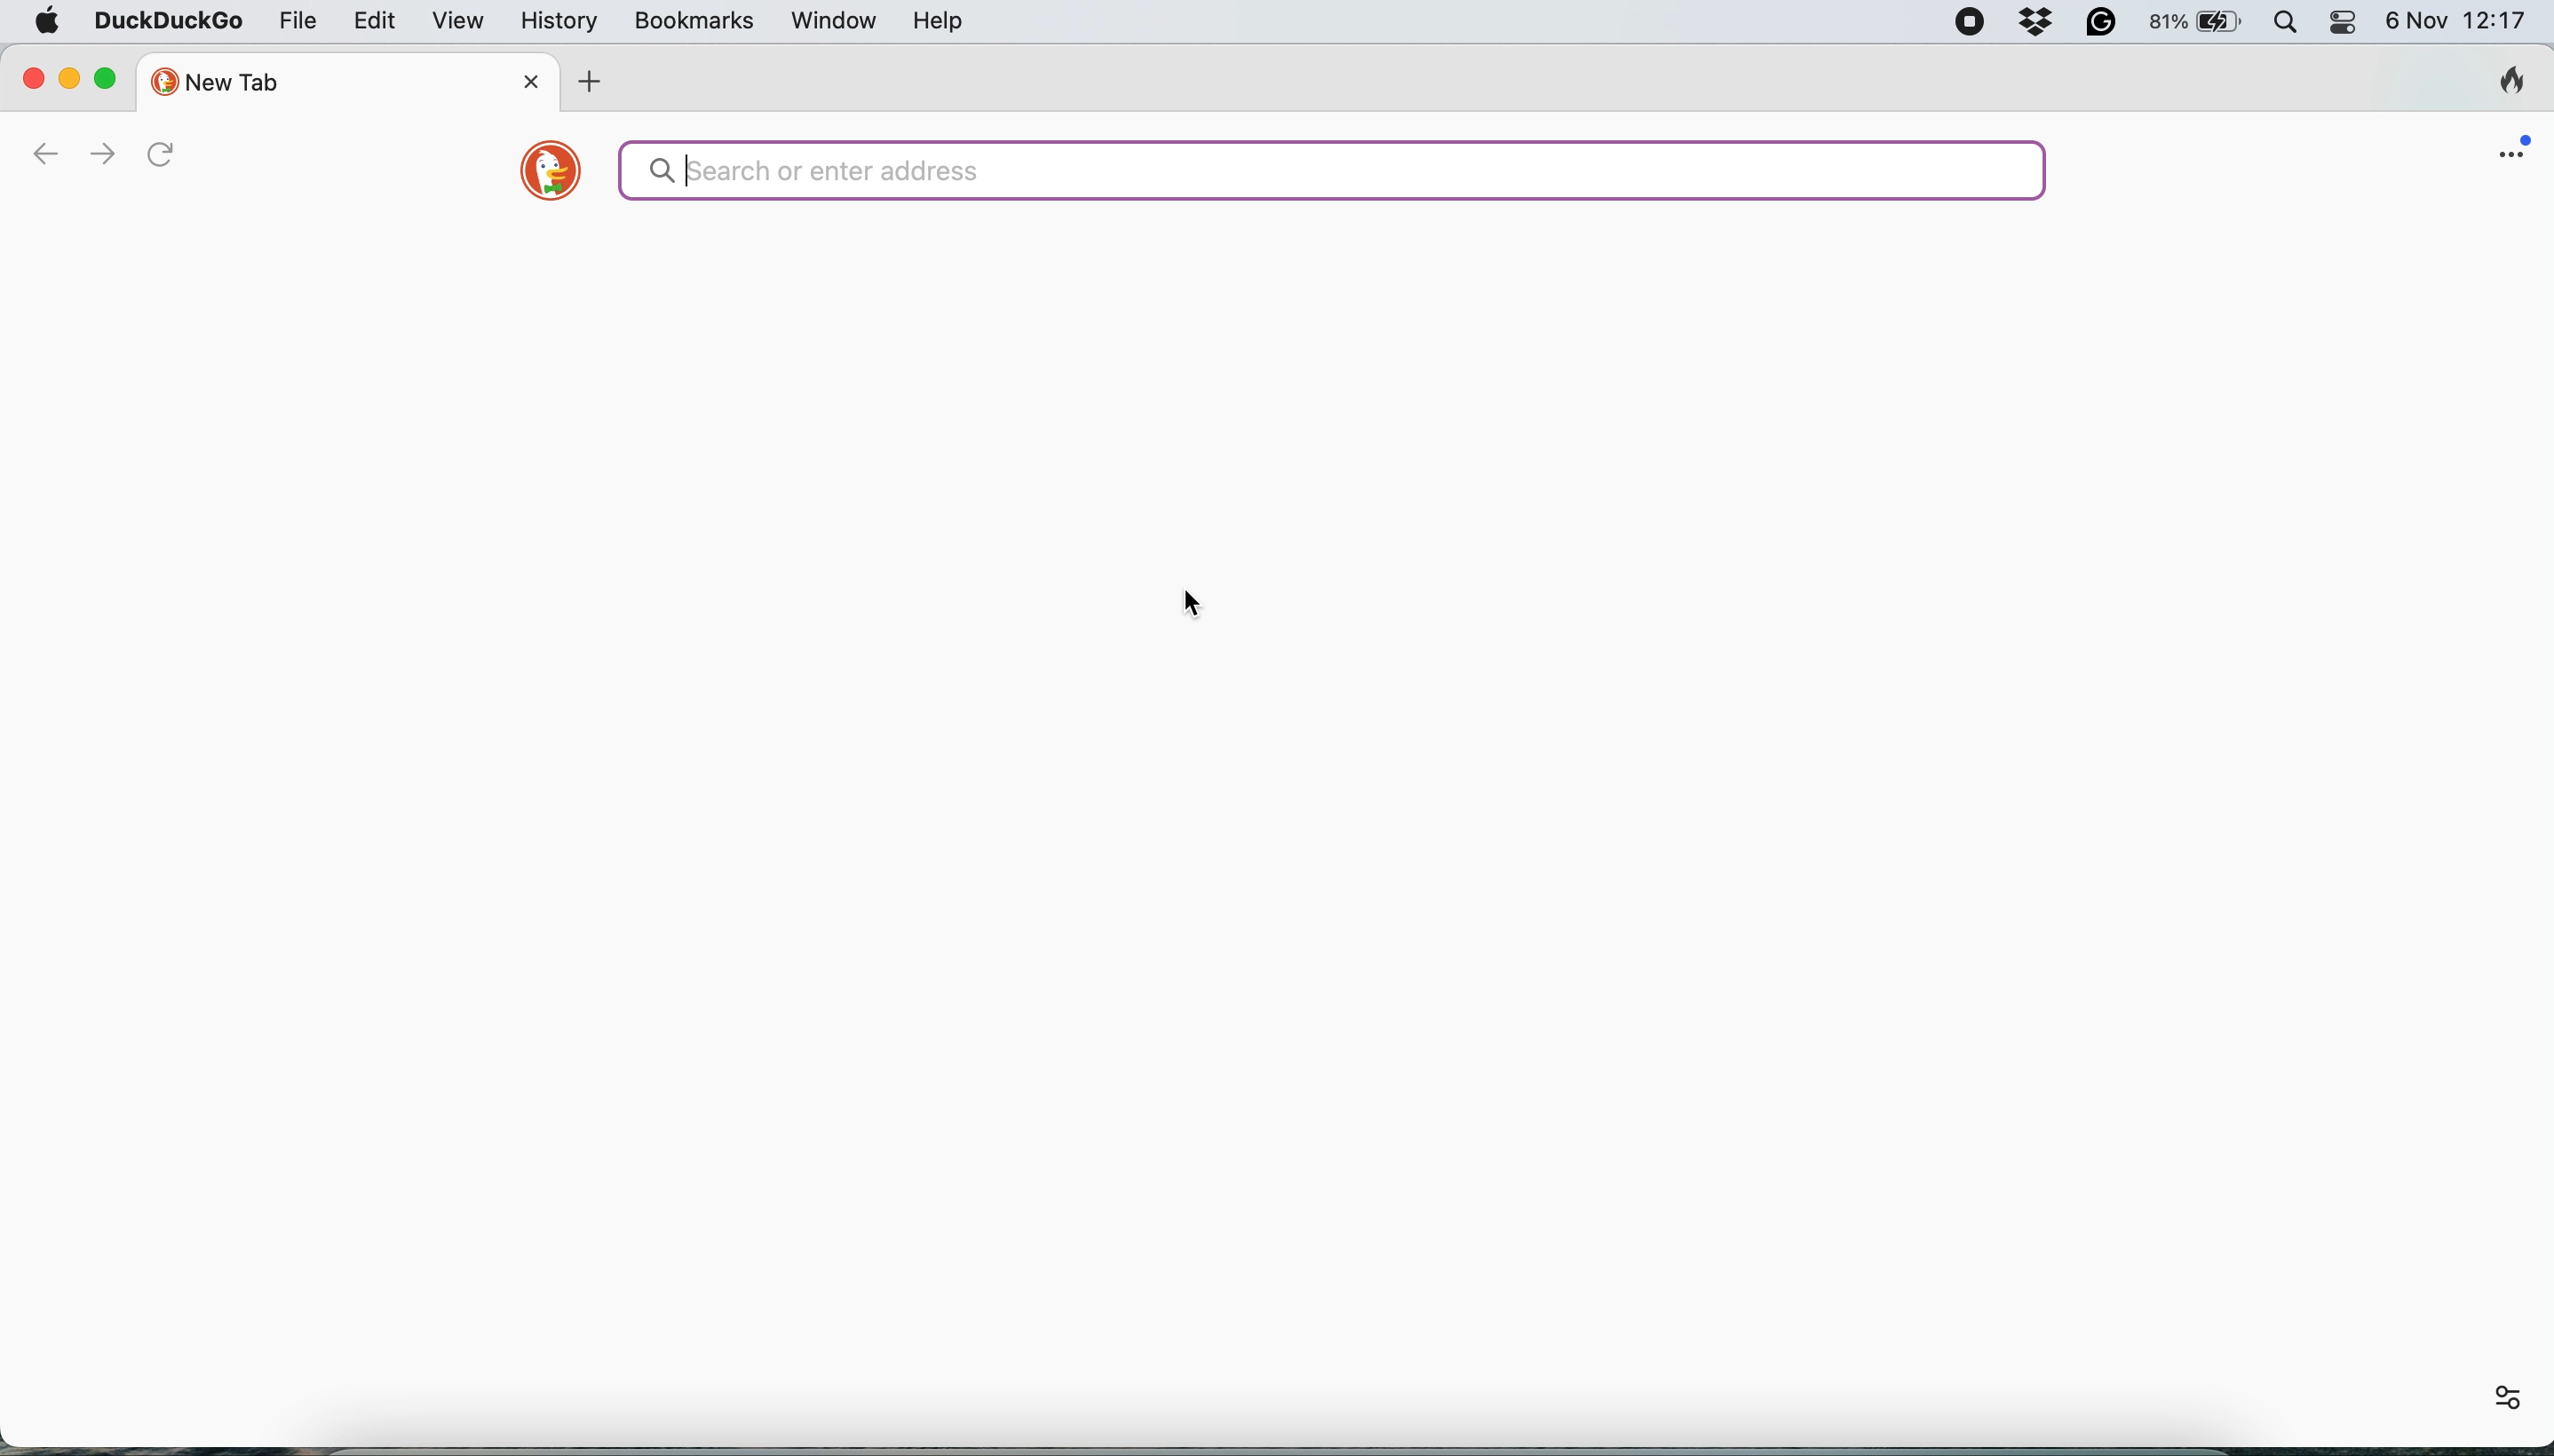  Describe the element at coordinates (167, 157) in the screenshot. I see `refresh` at that location.